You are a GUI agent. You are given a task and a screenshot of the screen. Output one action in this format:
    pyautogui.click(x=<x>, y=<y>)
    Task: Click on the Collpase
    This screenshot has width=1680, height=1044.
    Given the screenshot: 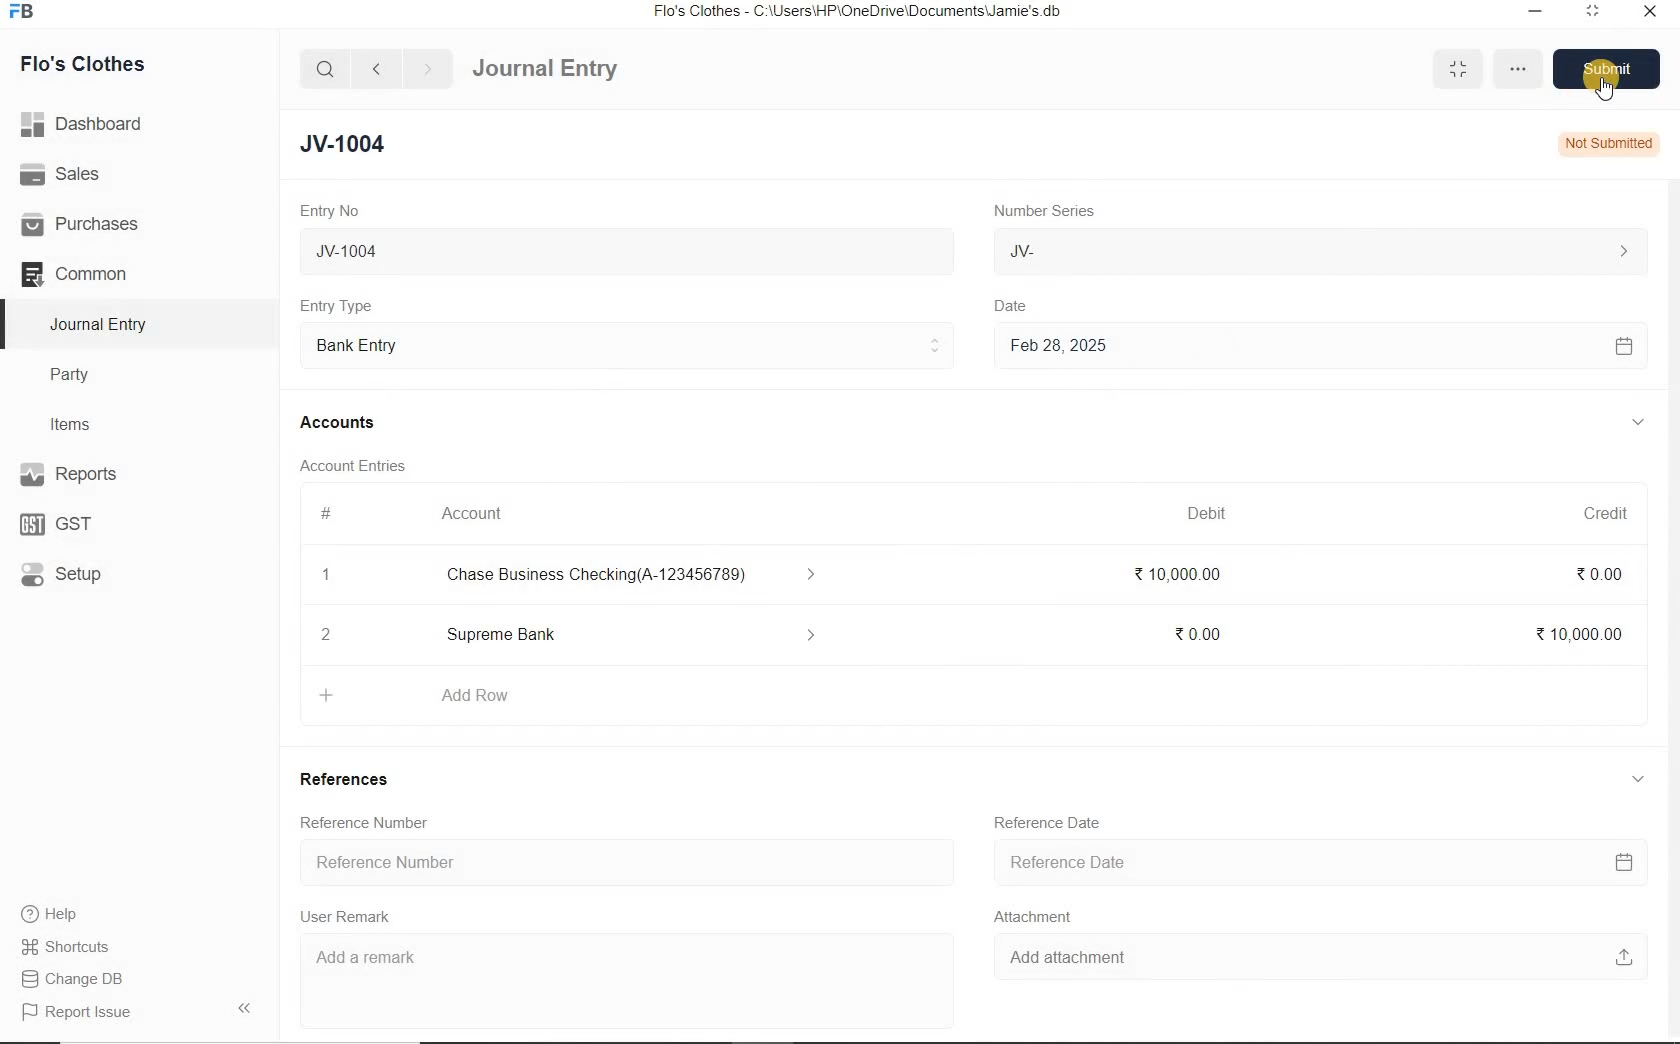 What is the action you would take?
    pyautogui.click(x=244, y=1007)
    